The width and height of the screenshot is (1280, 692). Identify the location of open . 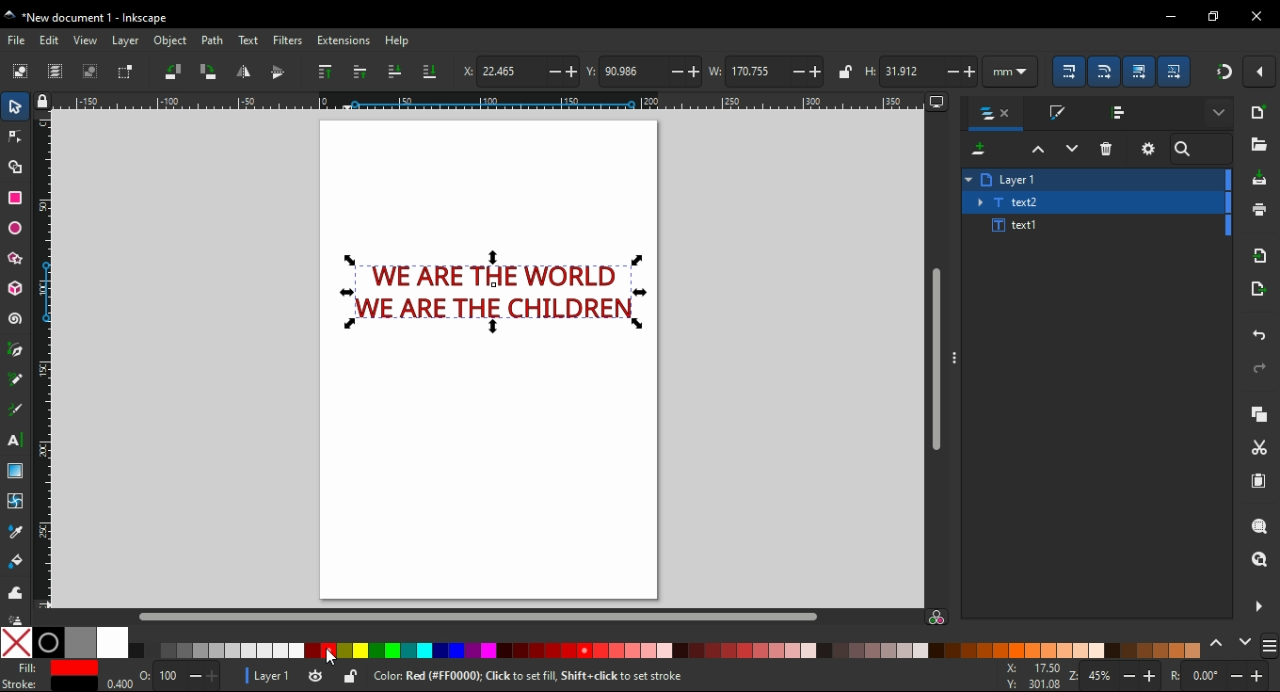
(1260, 144).